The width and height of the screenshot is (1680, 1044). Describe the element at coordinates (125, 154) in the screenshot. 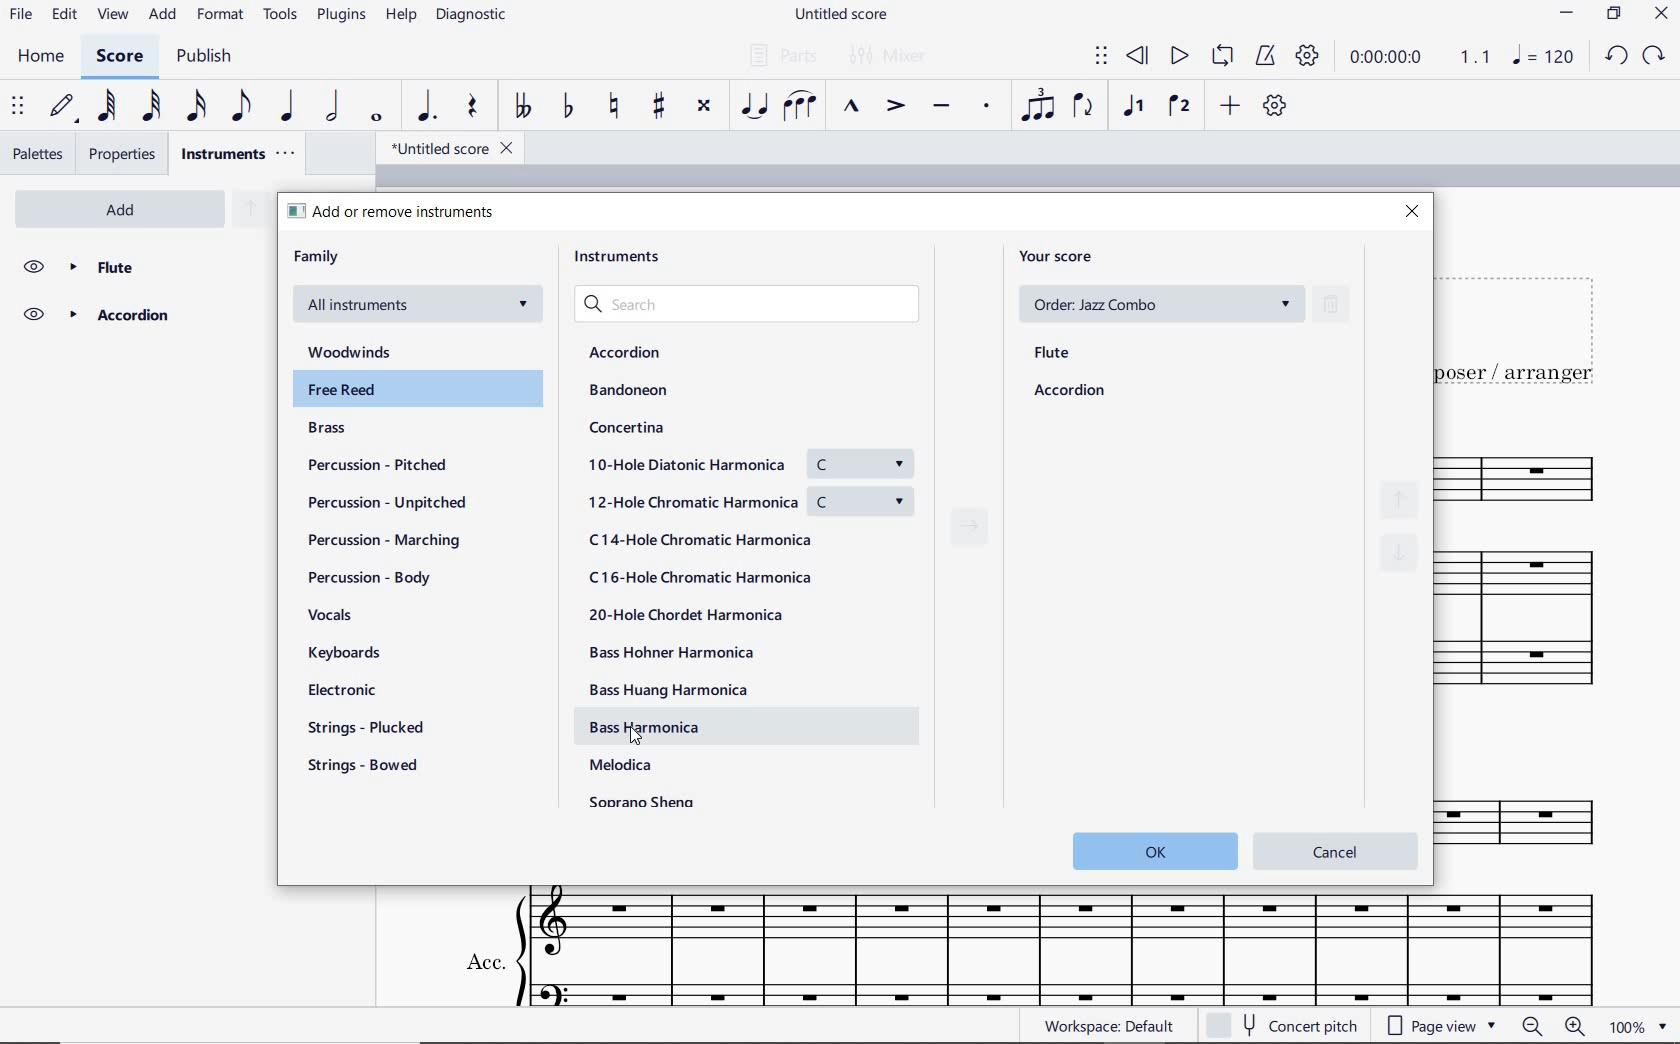

I see `properties` at that location.